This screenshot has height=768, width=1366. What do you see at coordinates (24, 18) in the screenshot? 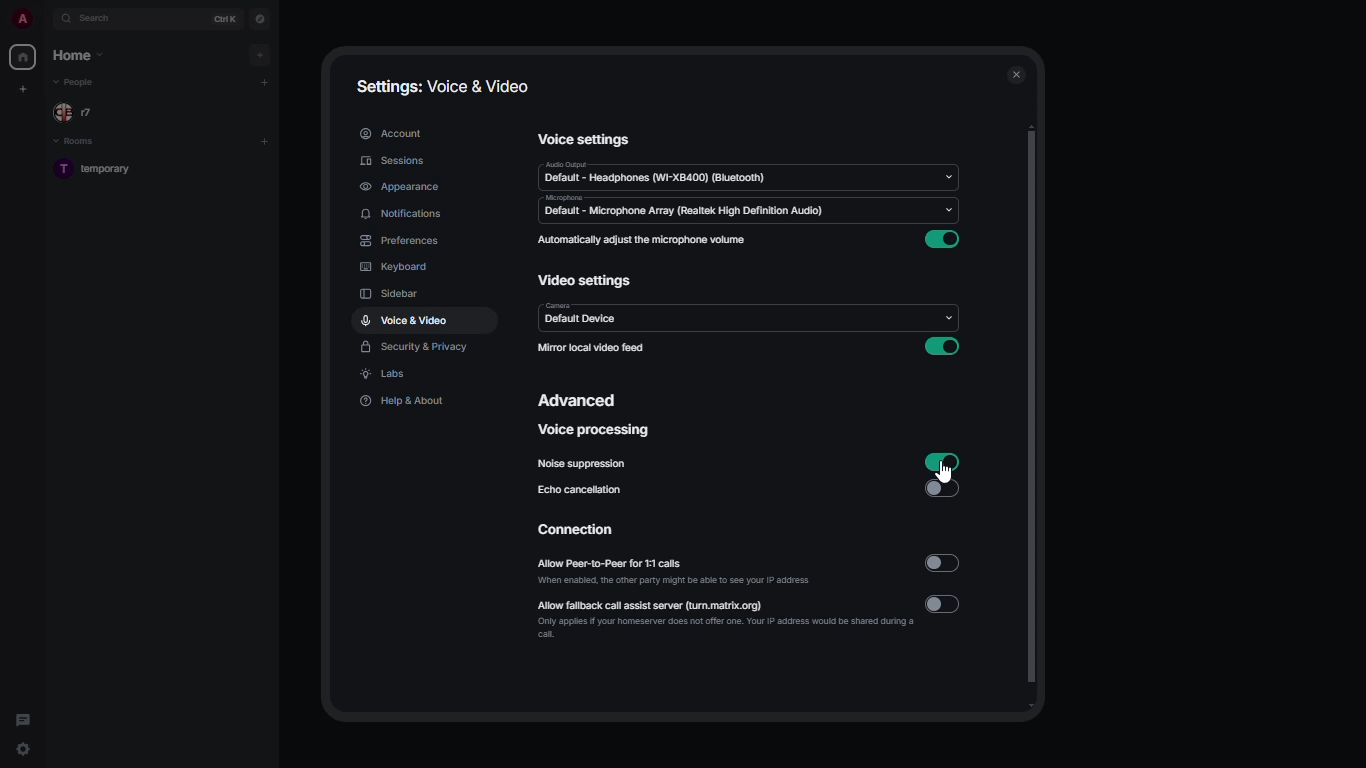
I see `profile` at bounding box center [24, 18].